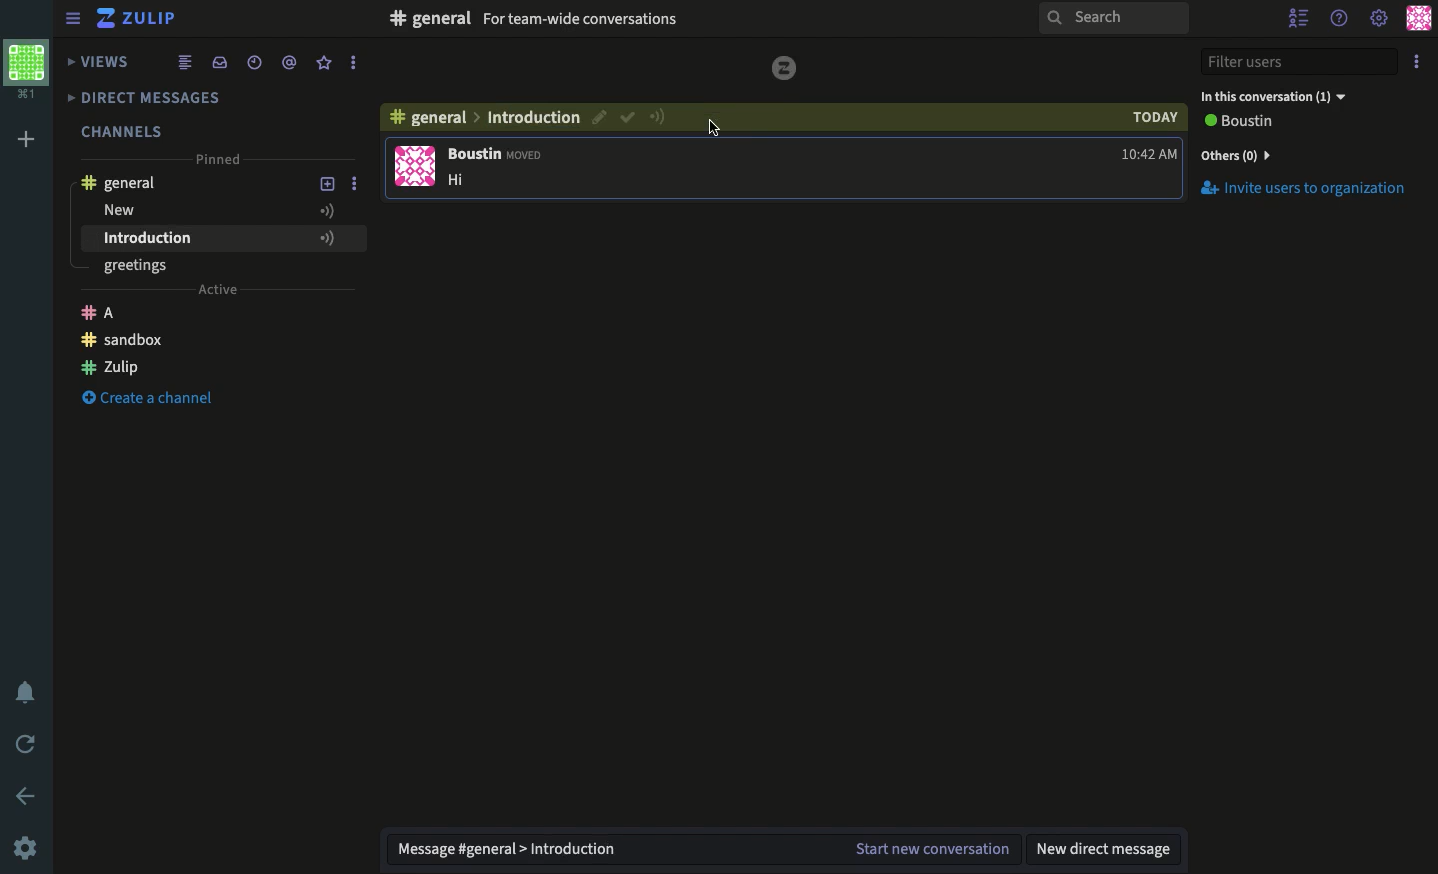  I want to click on In this conversation, so click(1275, 95).